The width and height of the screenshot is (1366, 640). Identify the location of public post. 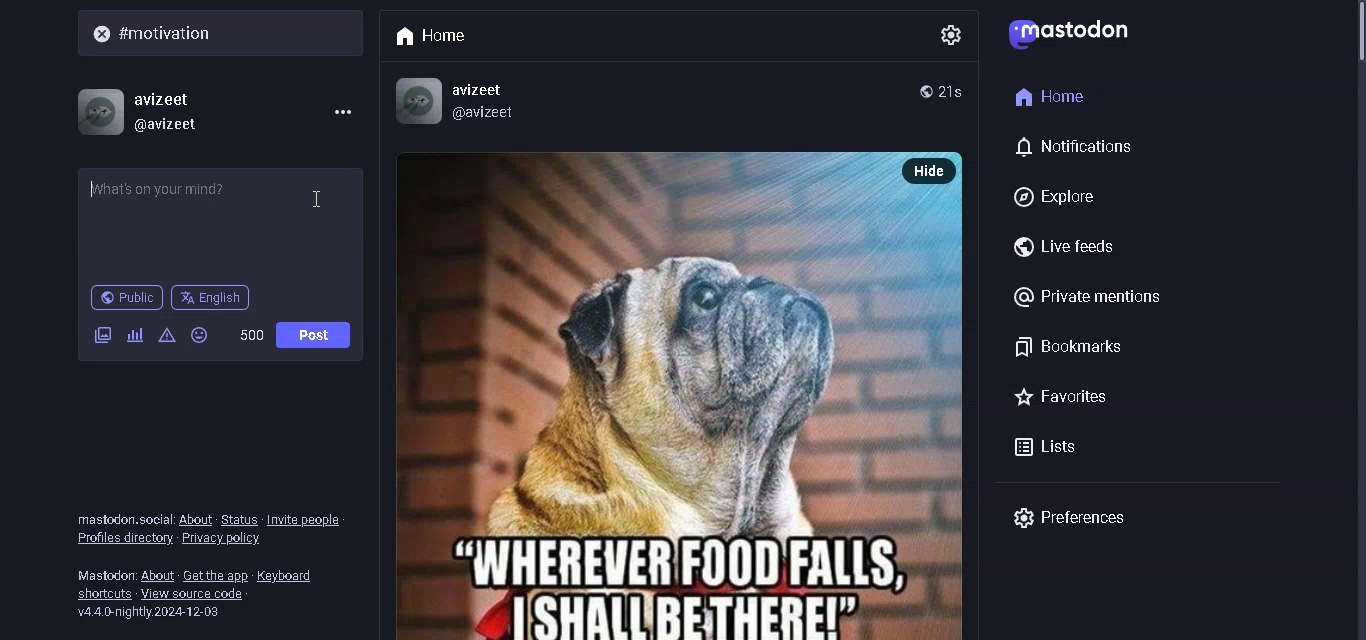
(127, 298).